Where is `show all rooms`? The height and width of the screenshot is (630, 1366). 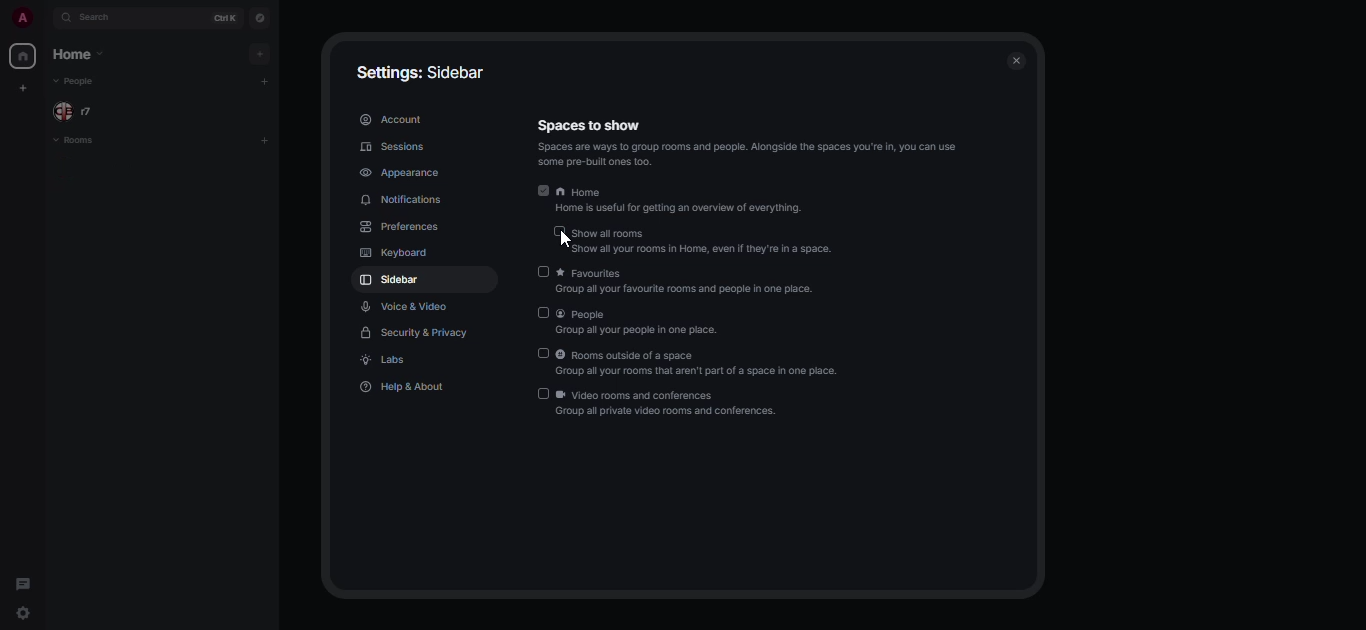 show all rooms is located at coordinates (703, 241).